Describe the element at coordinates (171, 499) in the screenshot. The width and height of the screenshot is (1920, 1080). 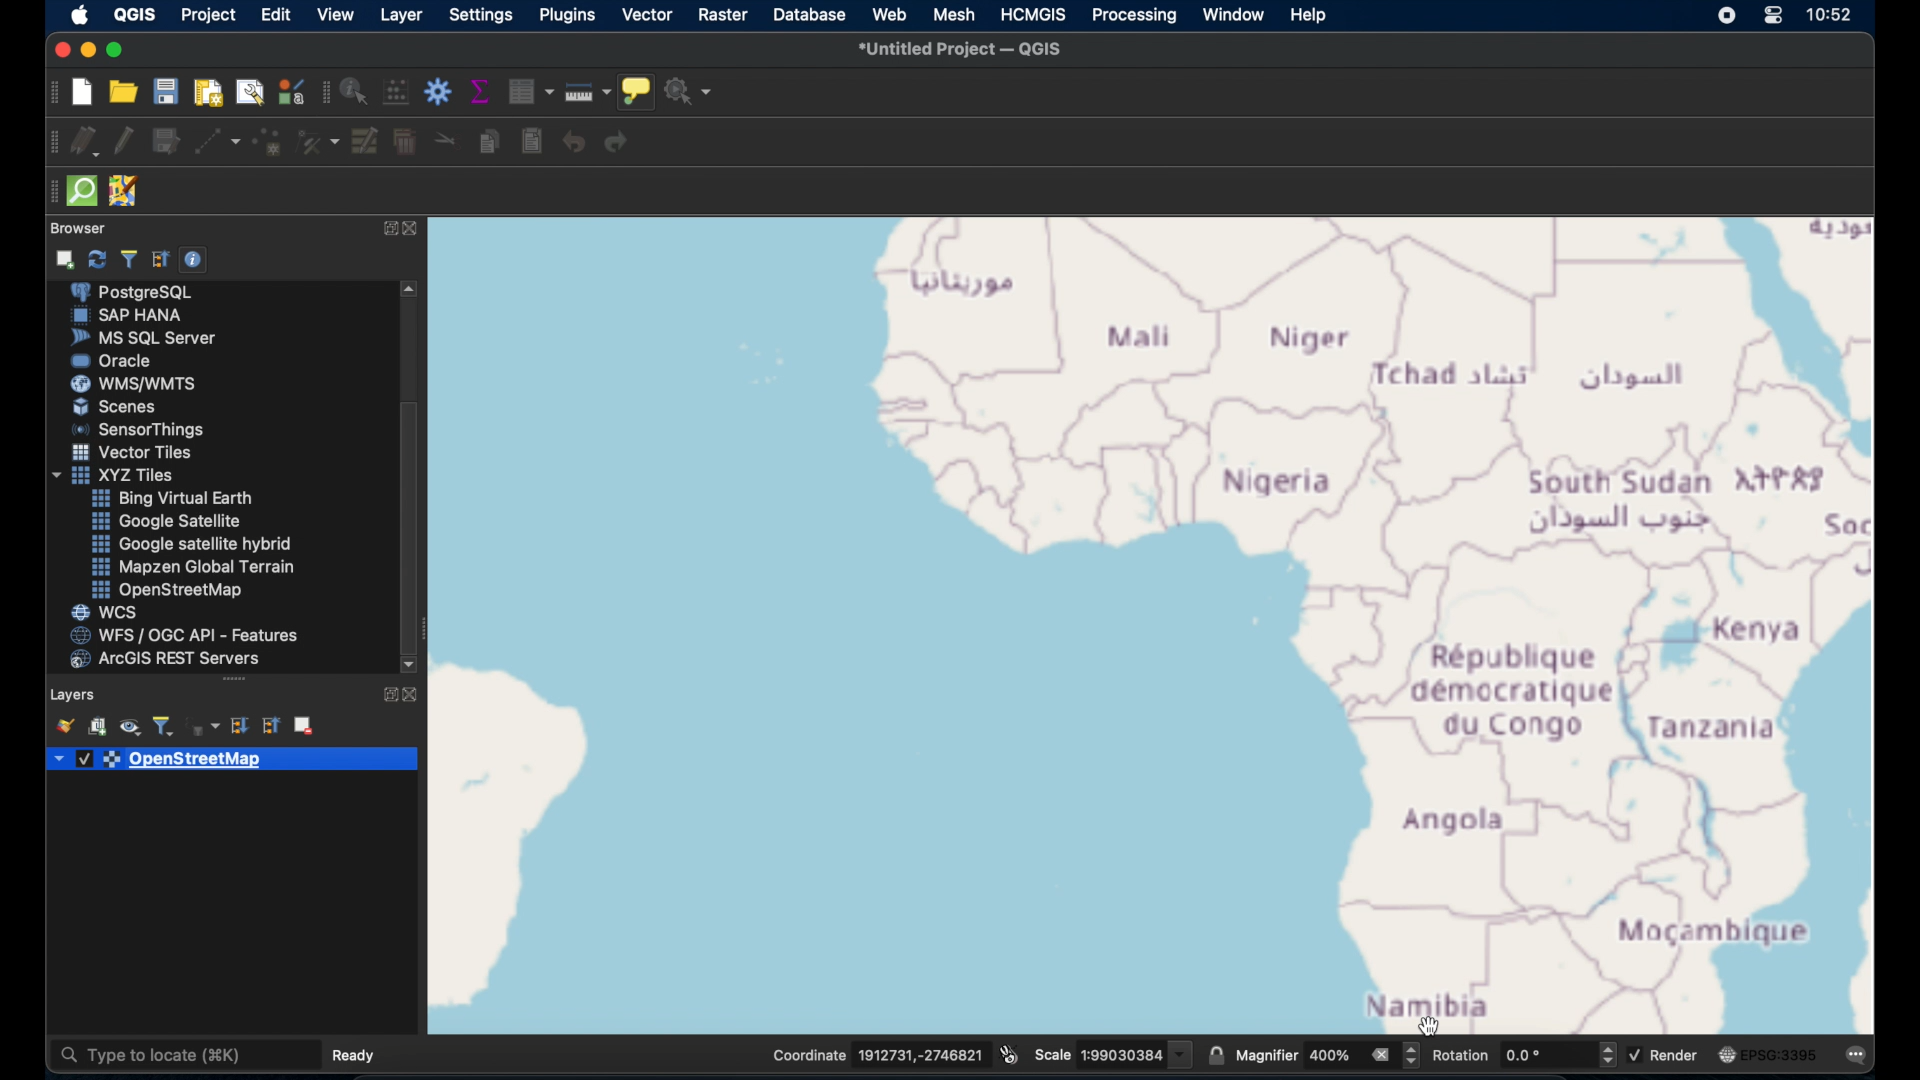
I see `` at that location.